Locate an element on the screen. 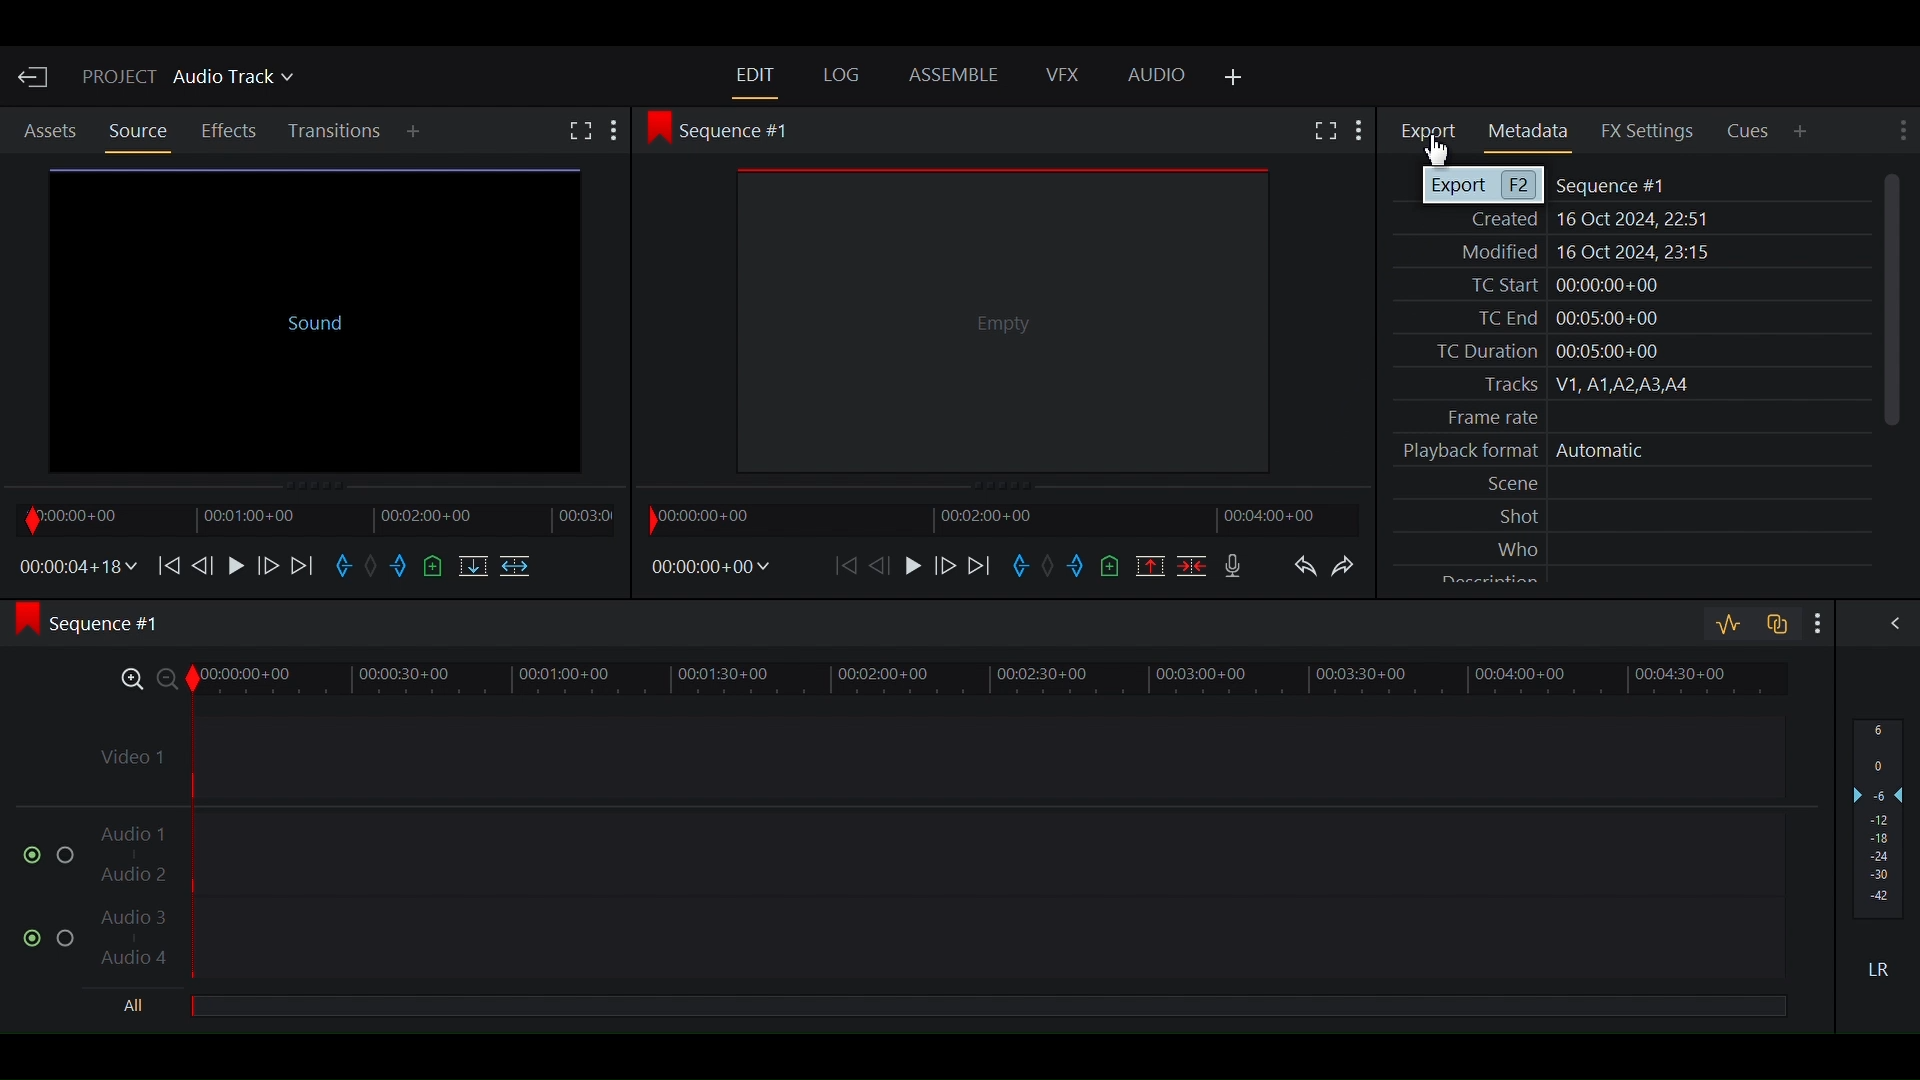 This screenshot has height=1080, width=1920. Sequence #1 is located at coordinates (727, 129).